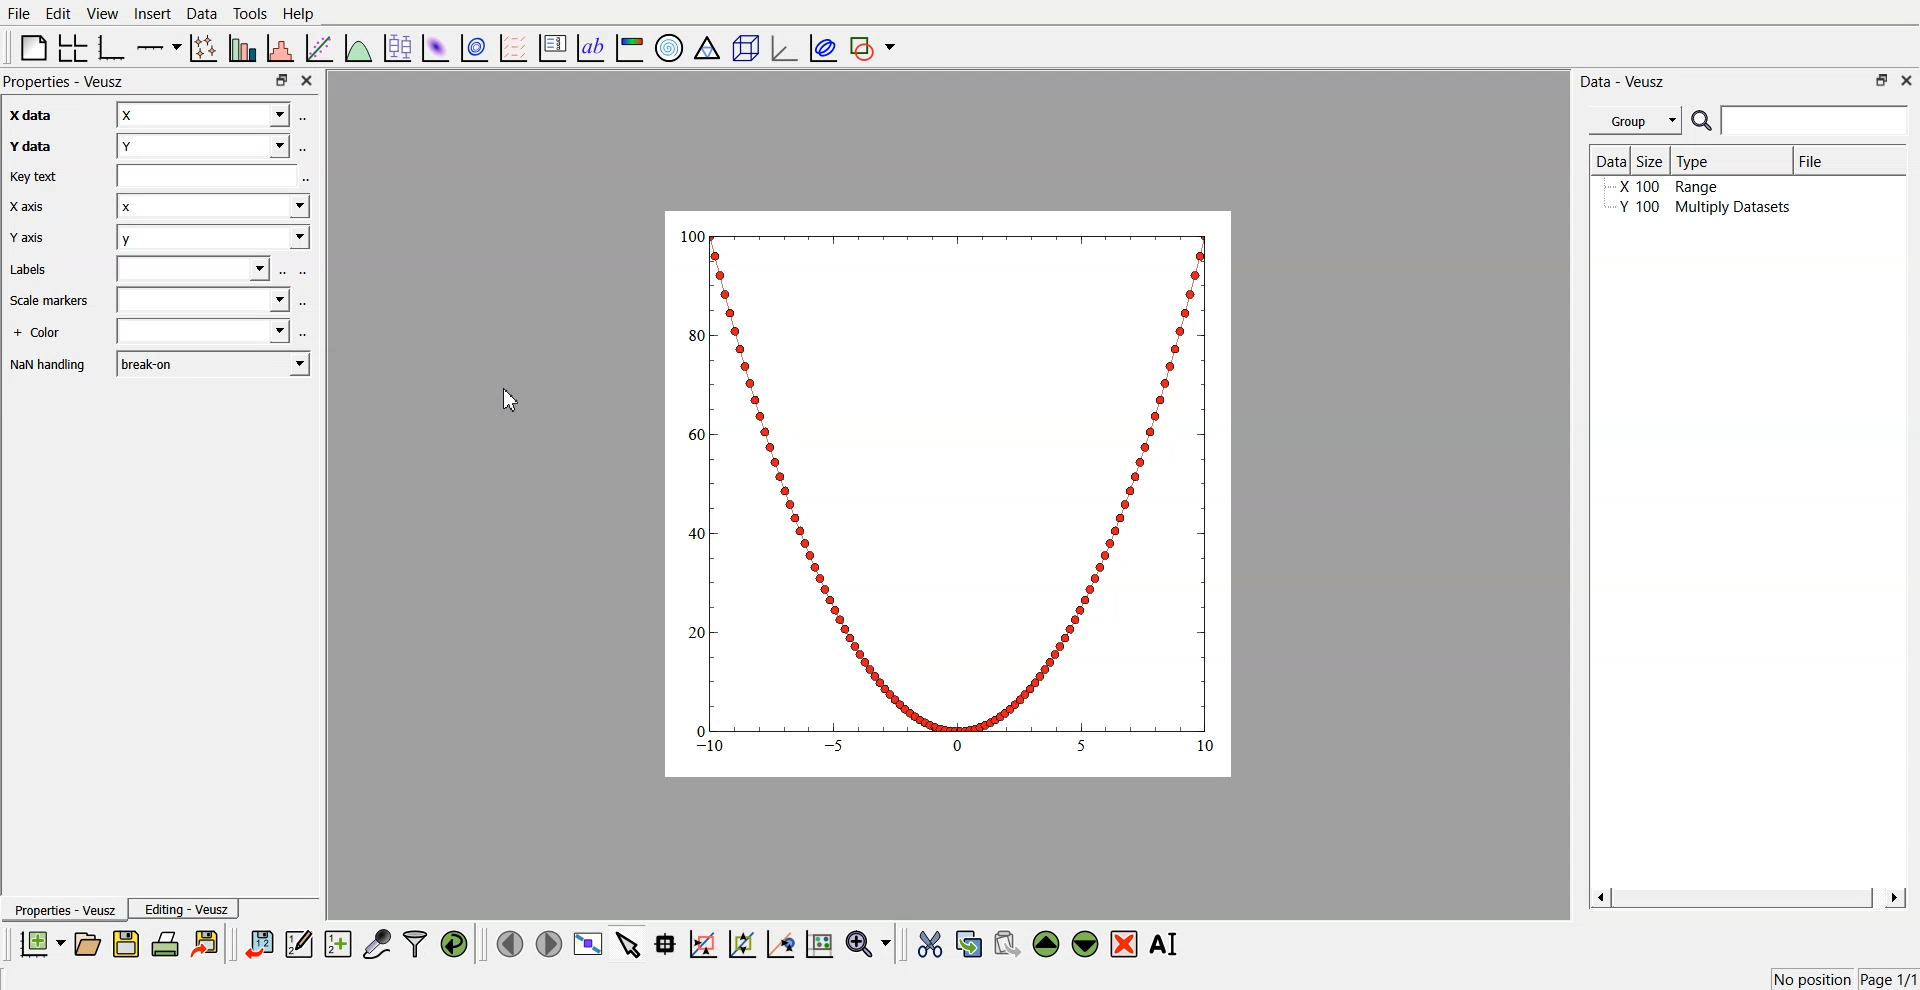 The width and height of the screenshot is (1920, 990). I want to click on Insert, so click(150, 14).